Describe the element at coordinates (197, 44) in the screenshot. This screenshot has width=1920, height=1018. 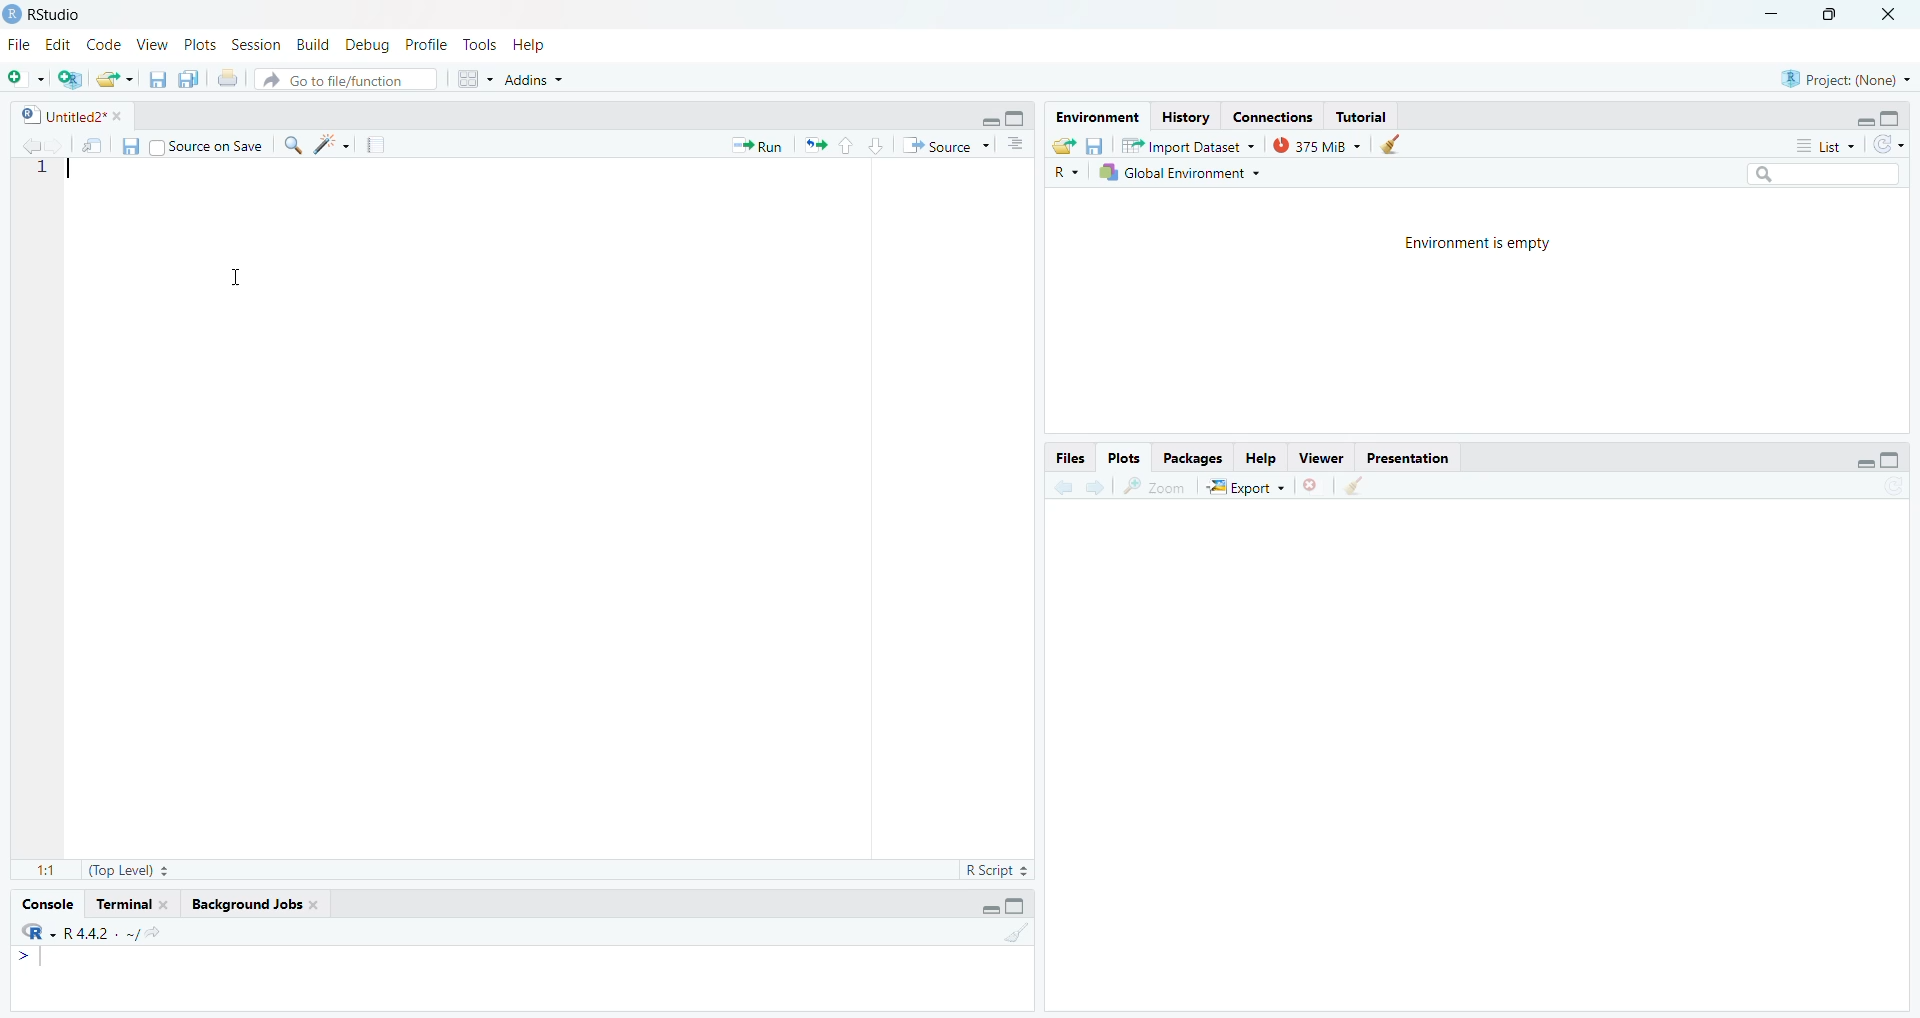
I see `Plots` at that location.